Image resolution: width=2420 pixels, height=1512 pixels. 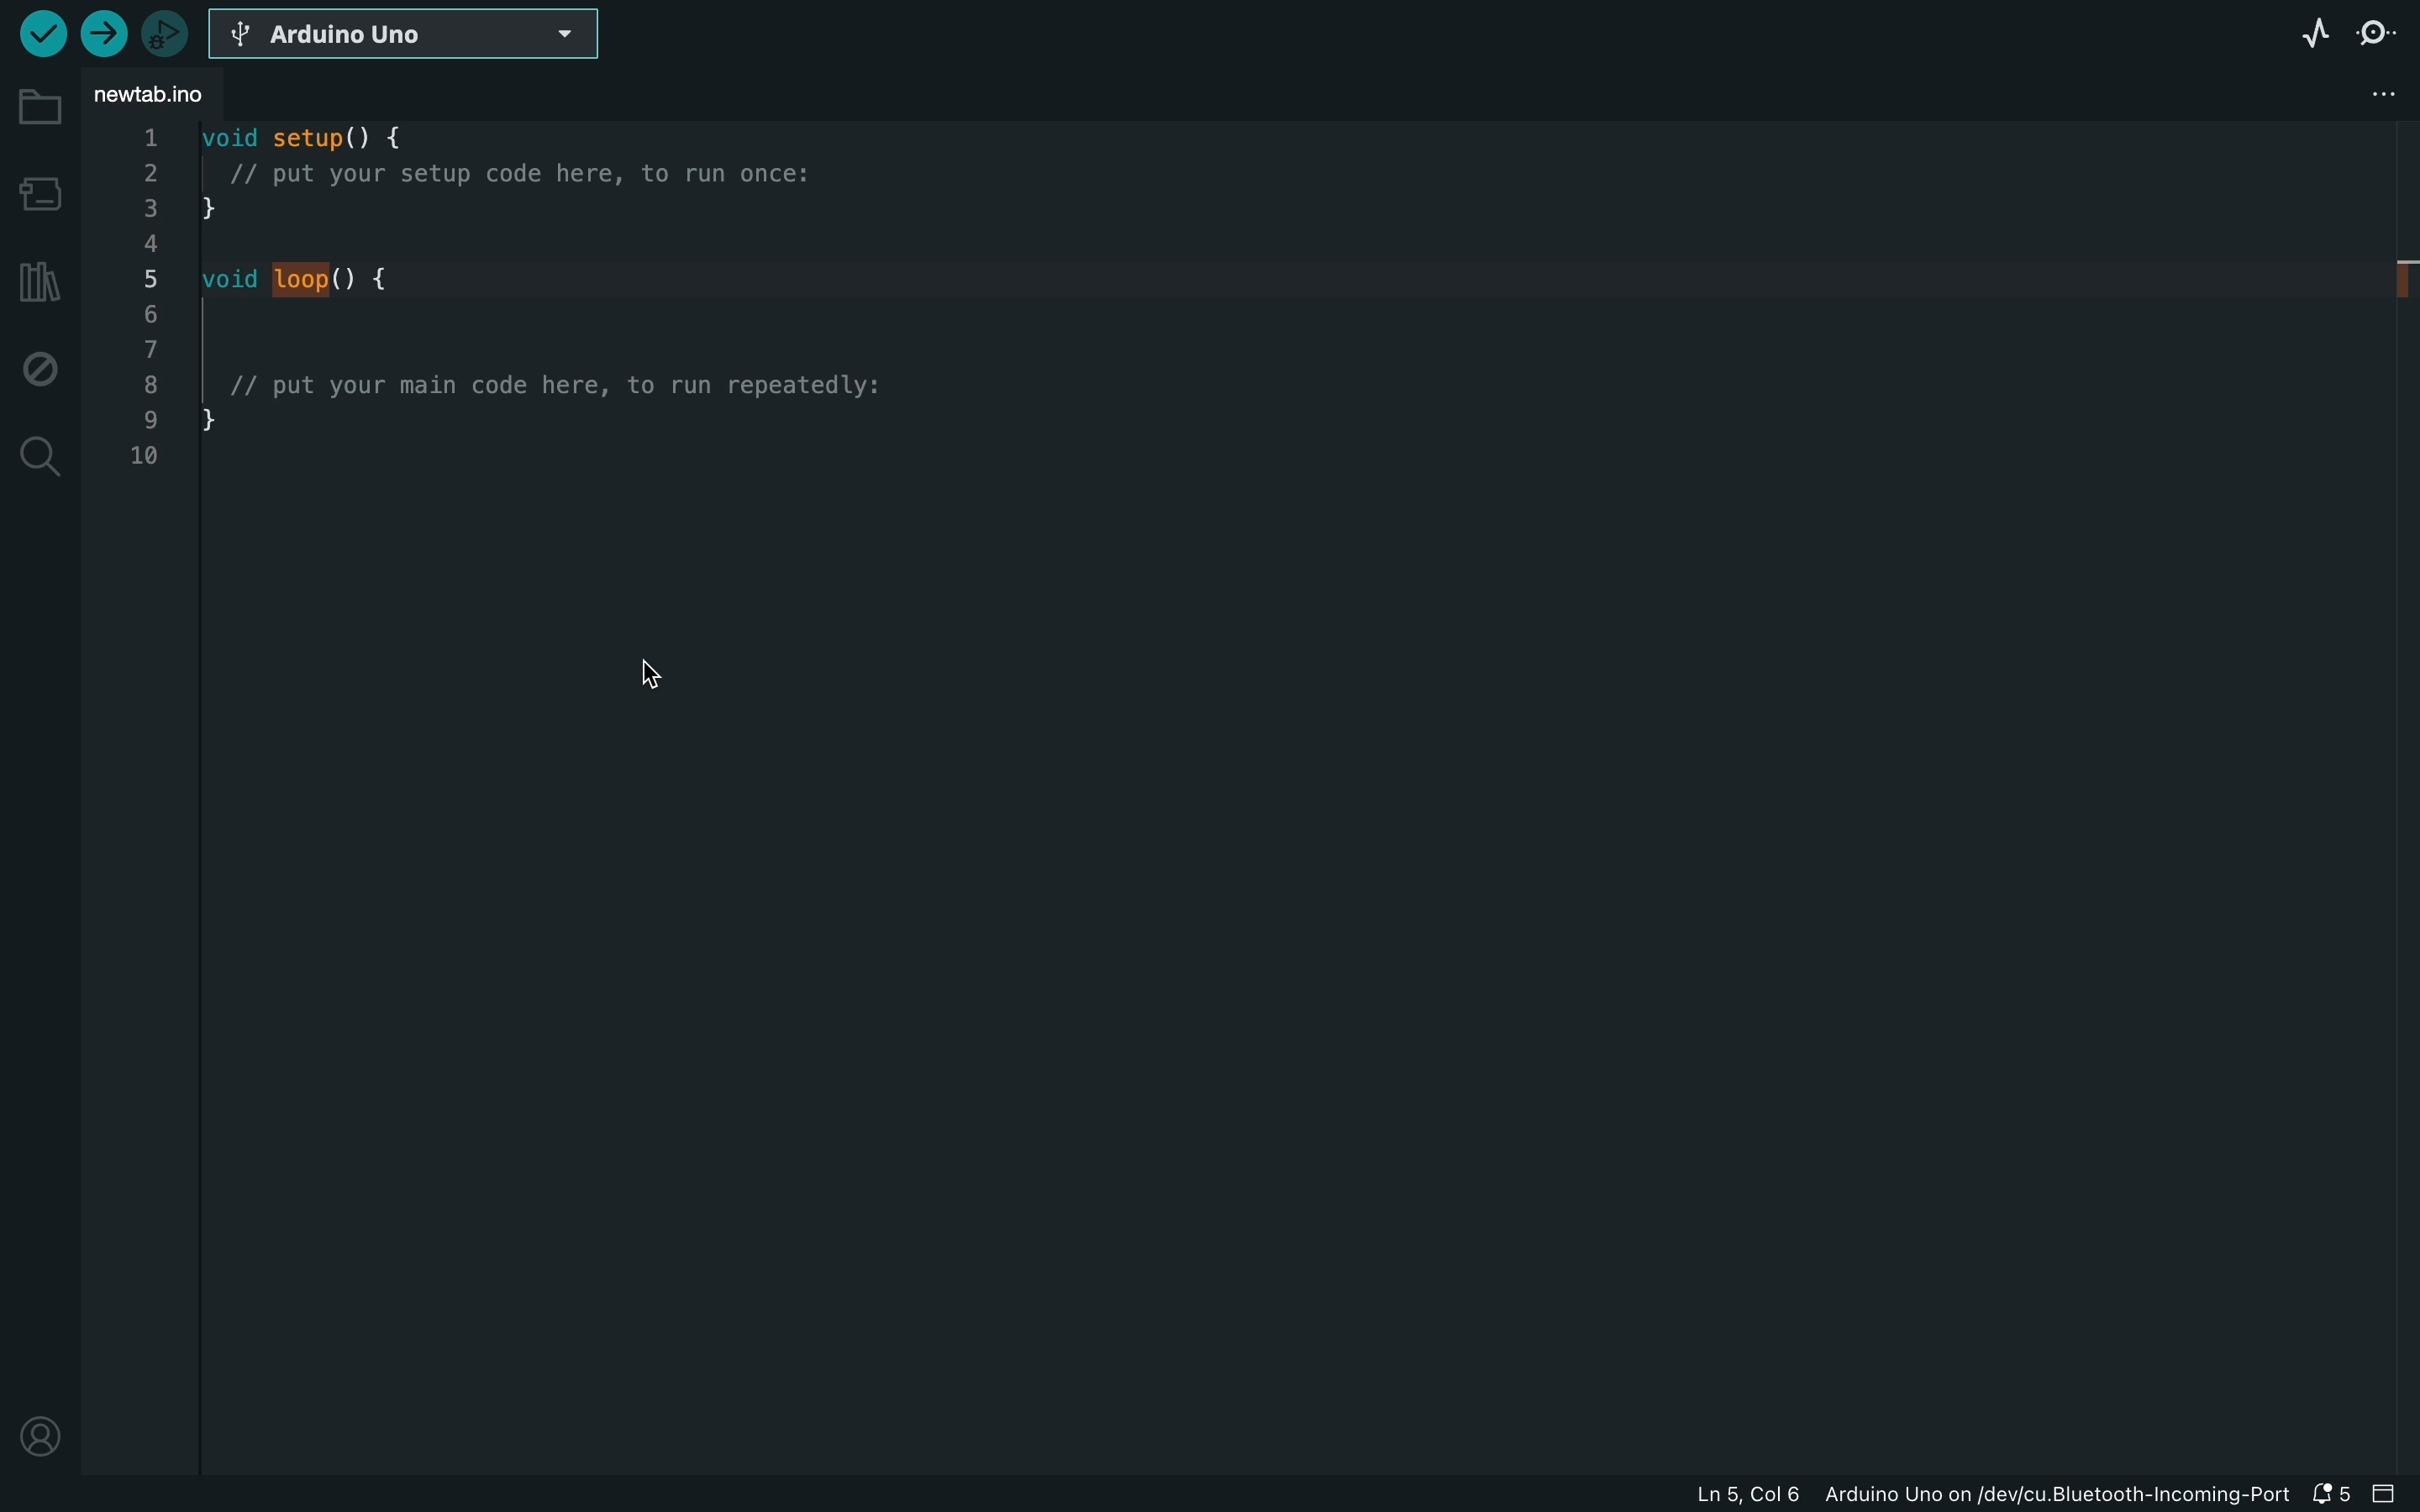 What do you see at coordinates (2313, 32) in the screenshot?
I see `serial plotter` at bounding box center [2313, 32].